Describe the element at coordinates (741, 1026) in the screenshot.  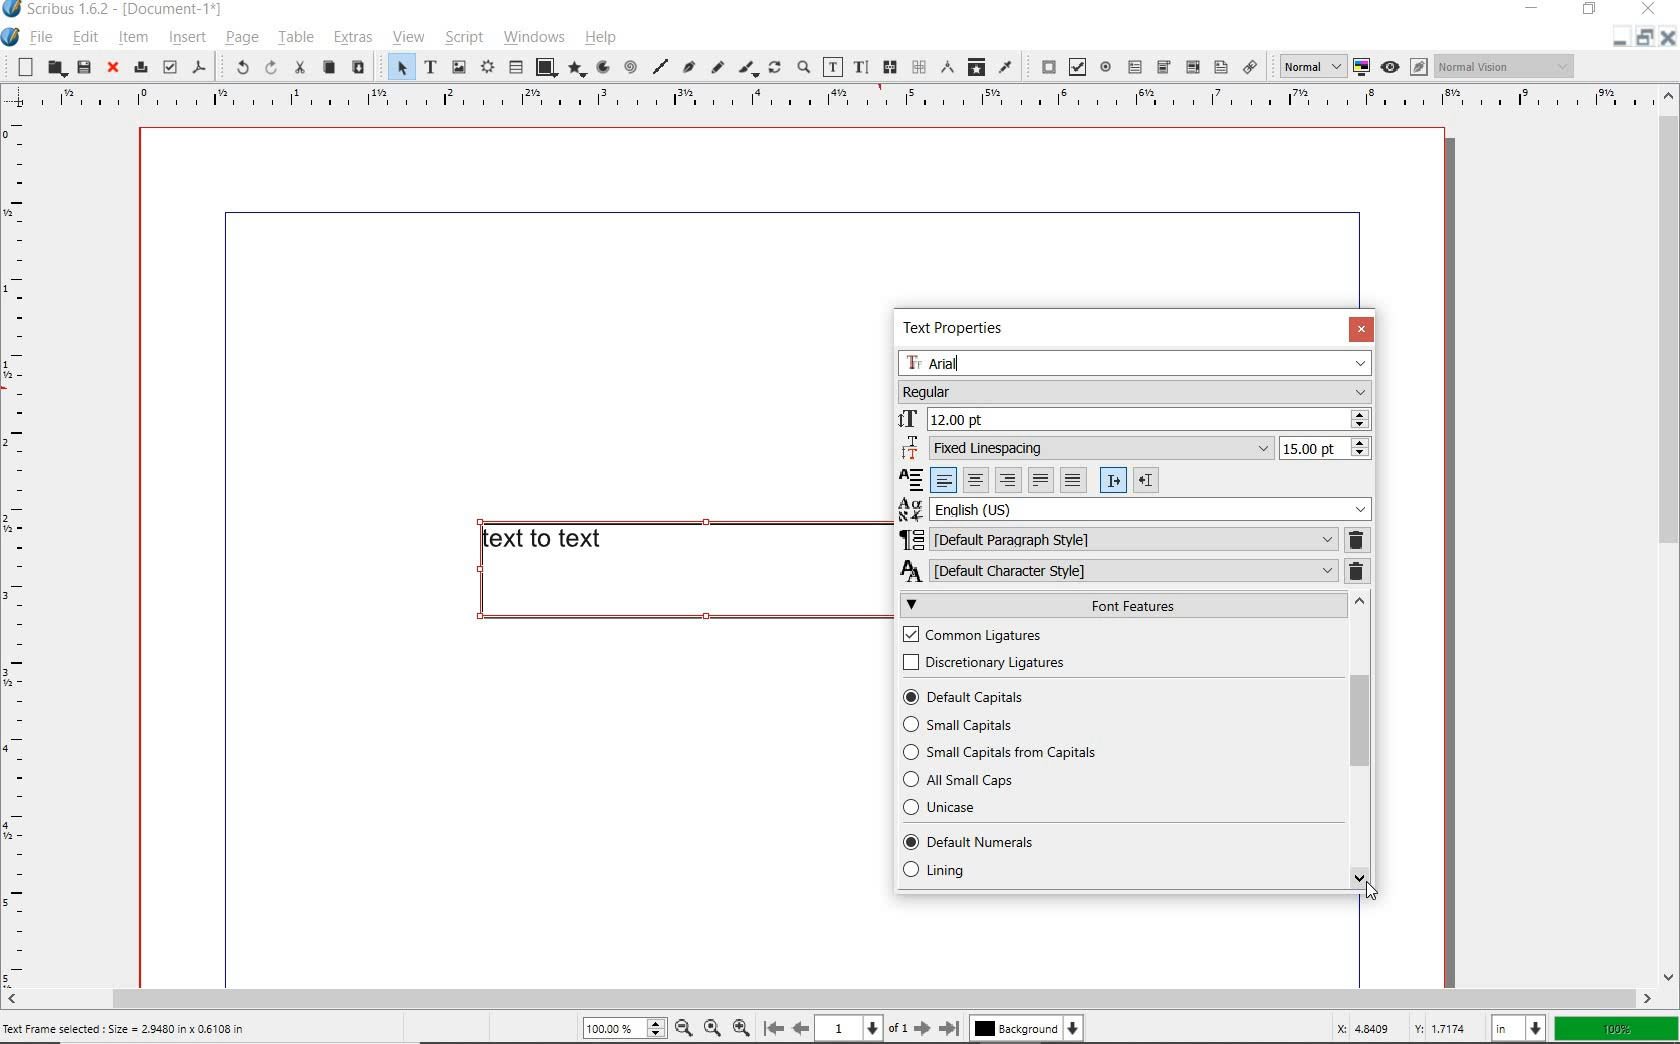
I see `Zoom in` at that location.